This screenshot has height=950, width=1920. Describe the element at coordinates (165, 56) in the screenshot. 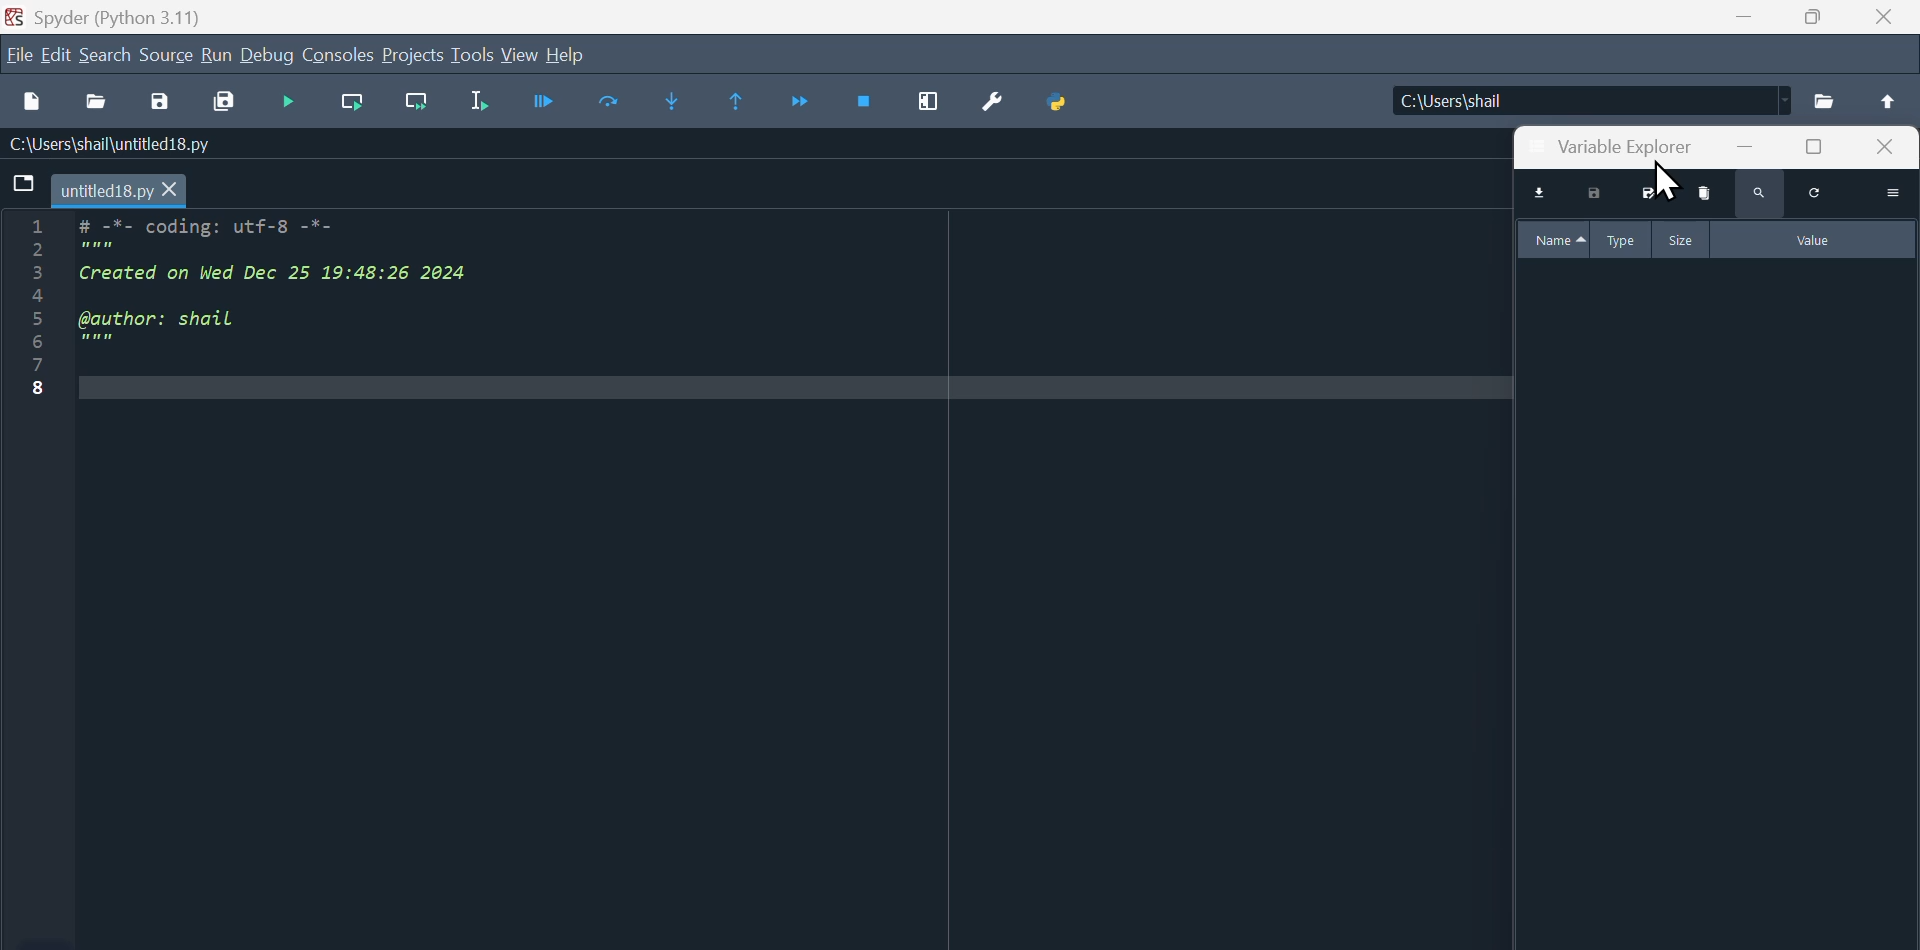

I see `source` at that location.